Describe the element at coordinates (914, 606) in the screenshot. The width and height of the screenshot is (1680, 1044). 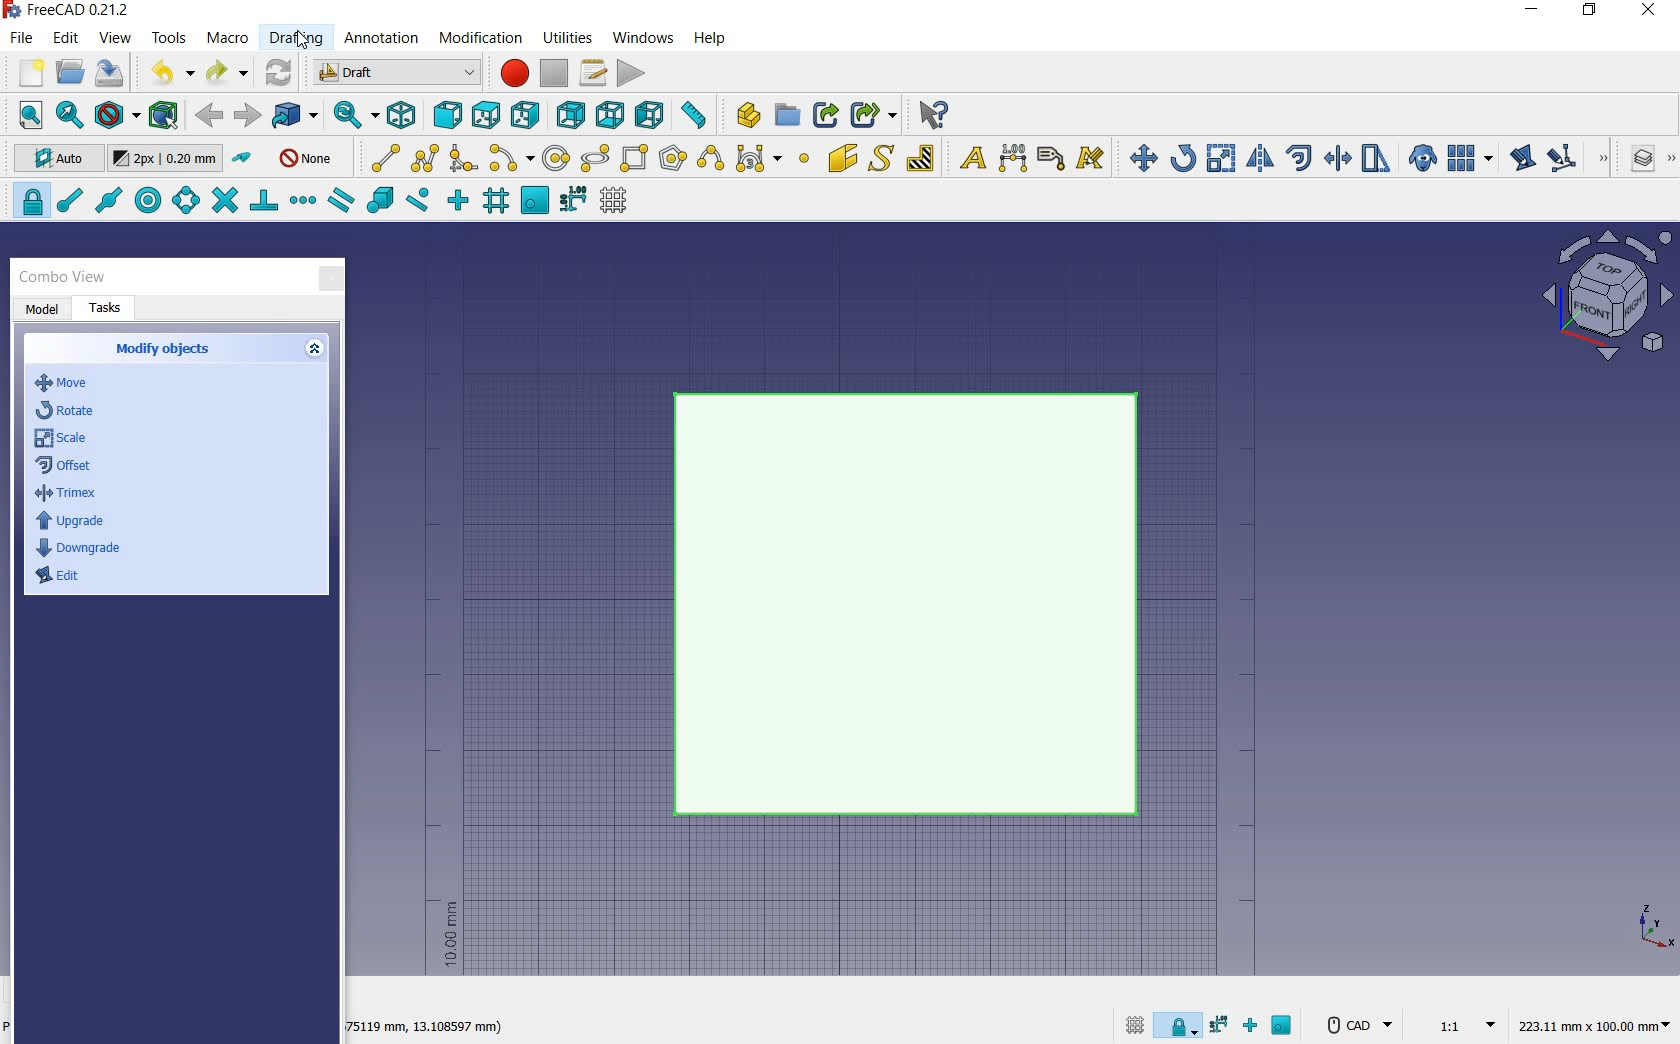
I see `object` at that location.